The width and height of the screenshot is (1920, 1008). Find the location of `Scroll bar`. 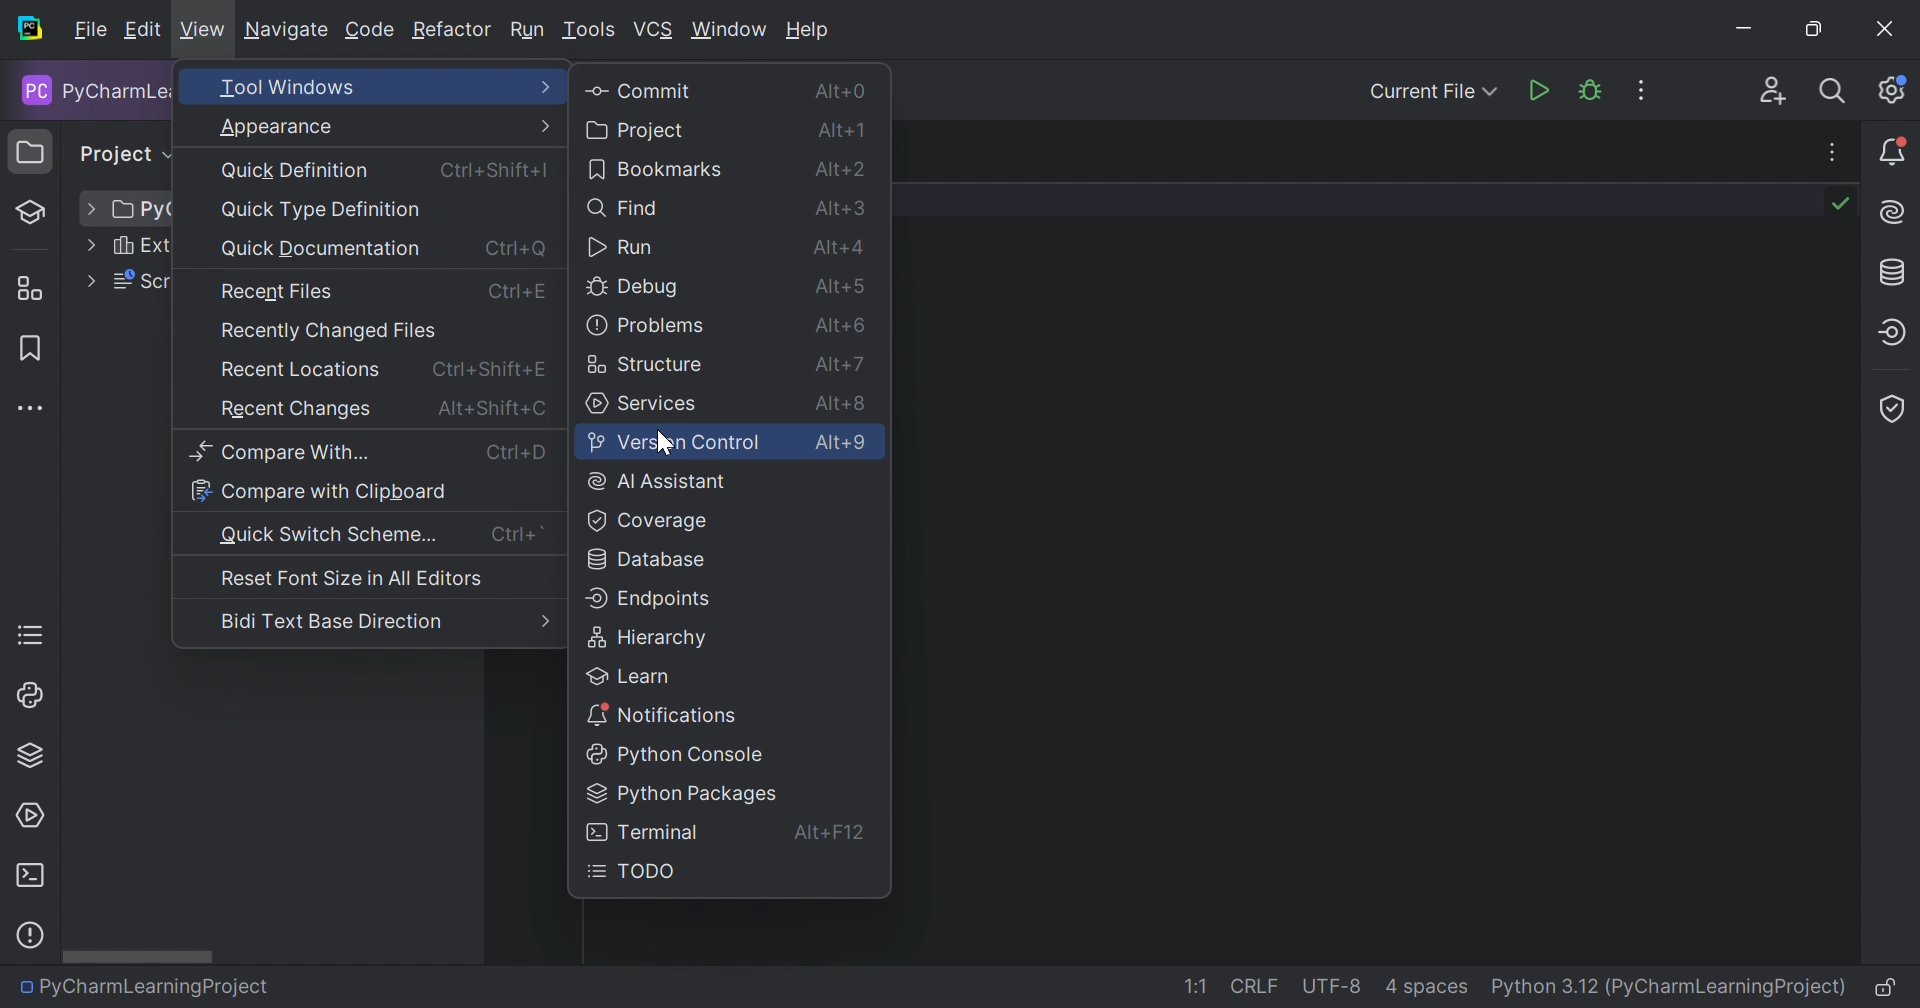

Scroll bar is located at coordinates (142, 957).